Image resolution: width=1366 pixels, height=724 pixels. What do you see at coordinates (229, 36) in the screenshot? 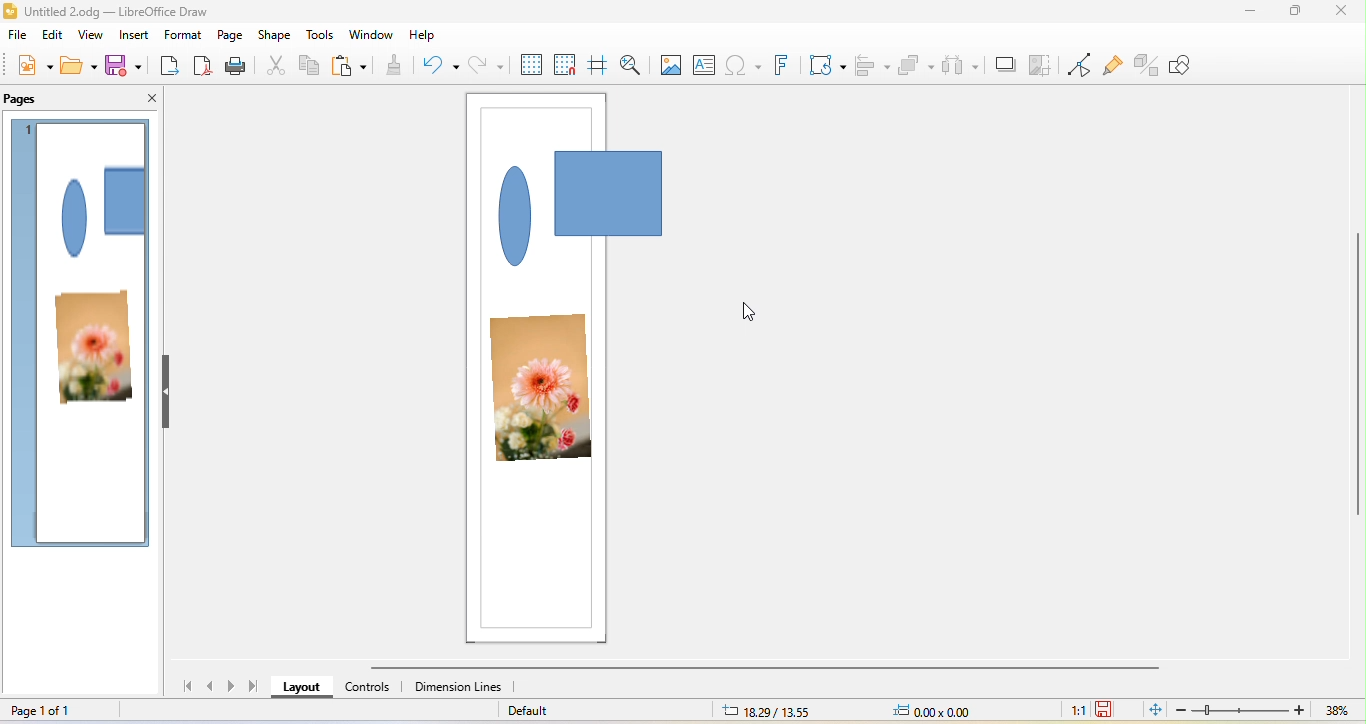
I see `page` at bounding box center [229, 36].